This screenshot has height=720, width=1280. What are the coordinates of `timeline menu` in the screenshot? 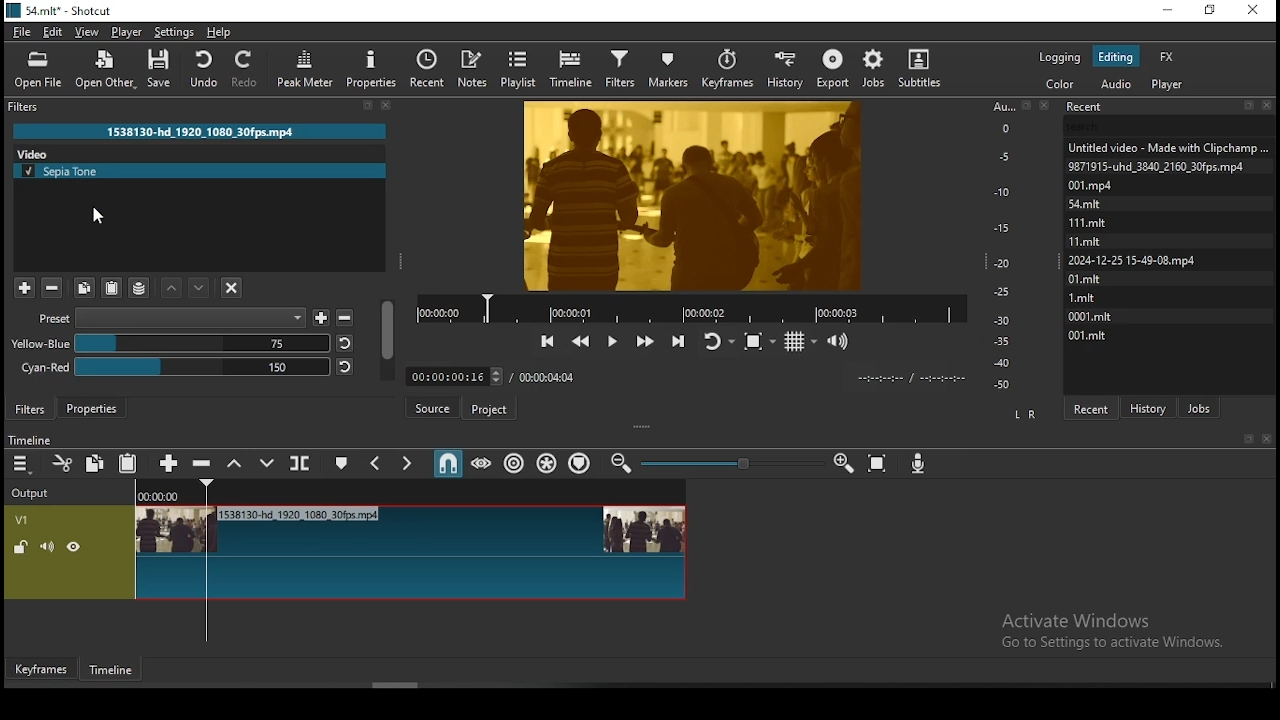 It's located at (22, 466).